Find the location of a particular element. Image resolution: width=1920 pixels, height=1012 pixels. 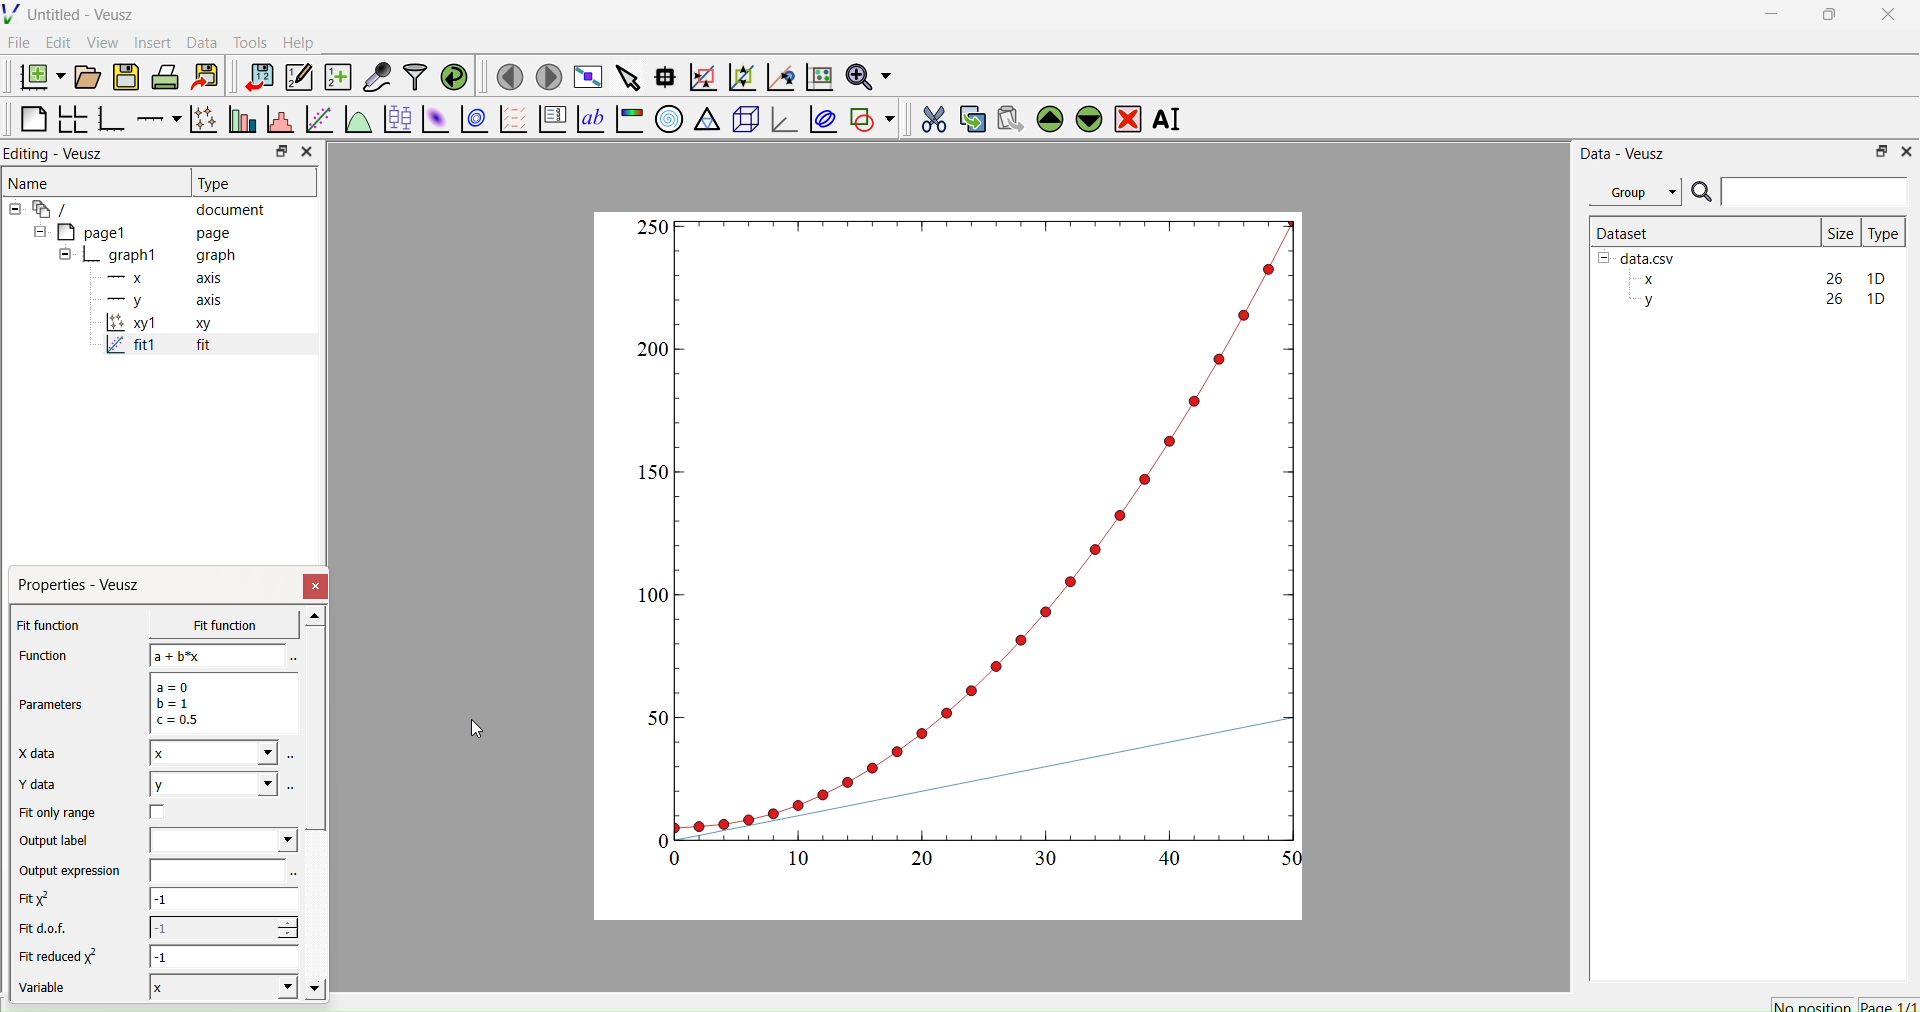

New Document is located at coordinates (37, 74).